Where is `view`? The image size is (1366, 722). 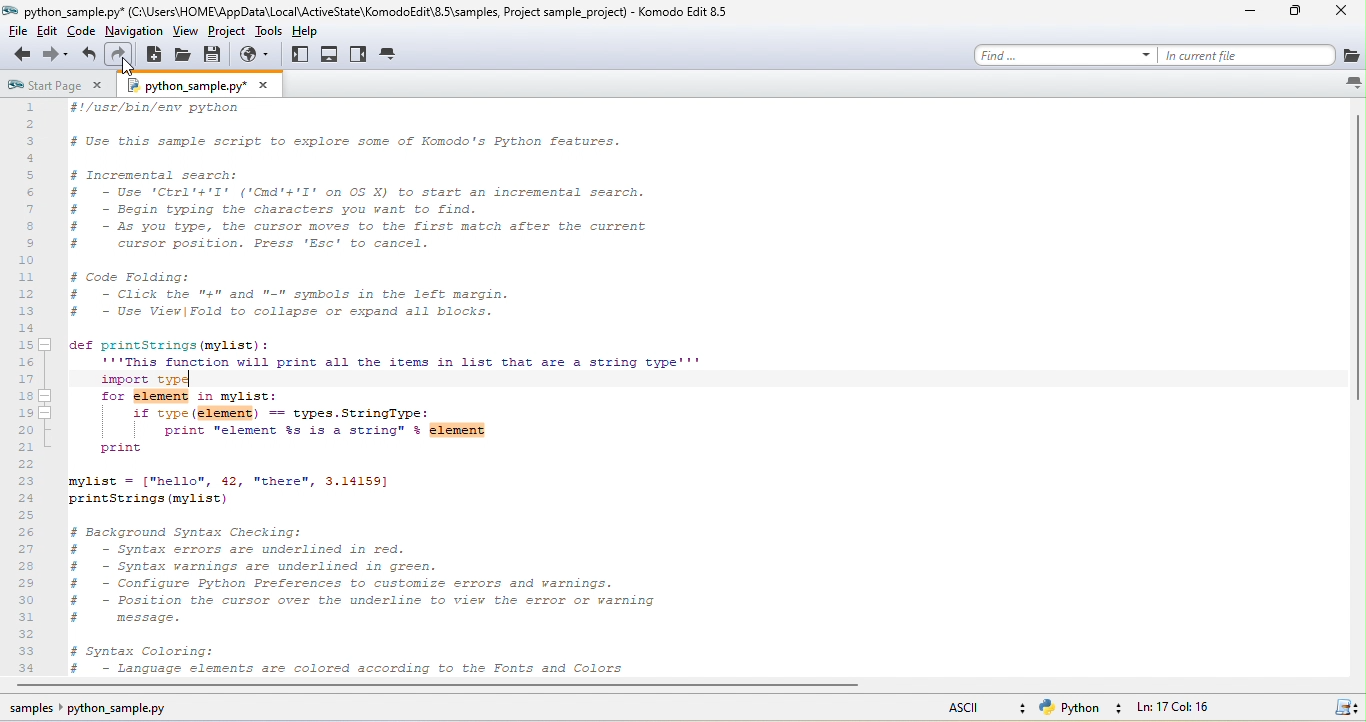
view is located at coordinates (183, 32).